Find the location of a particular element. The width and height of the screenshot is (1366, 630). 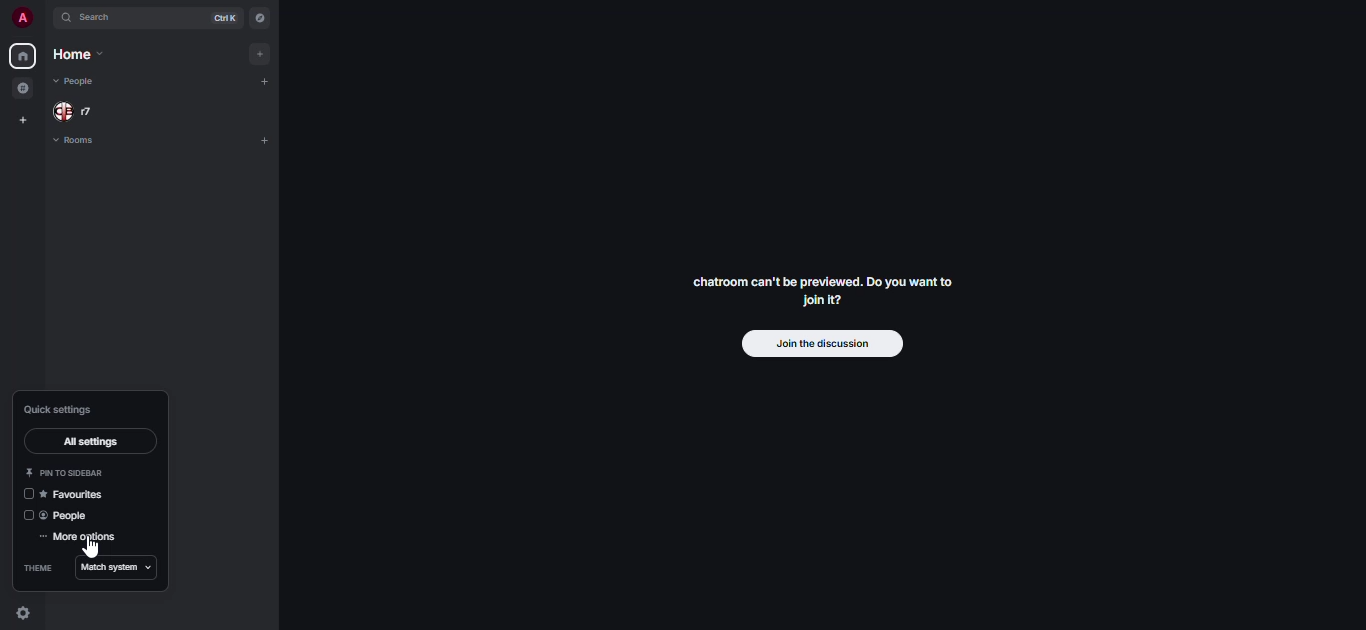

grouped room in space is located at coordinates (22, 88).